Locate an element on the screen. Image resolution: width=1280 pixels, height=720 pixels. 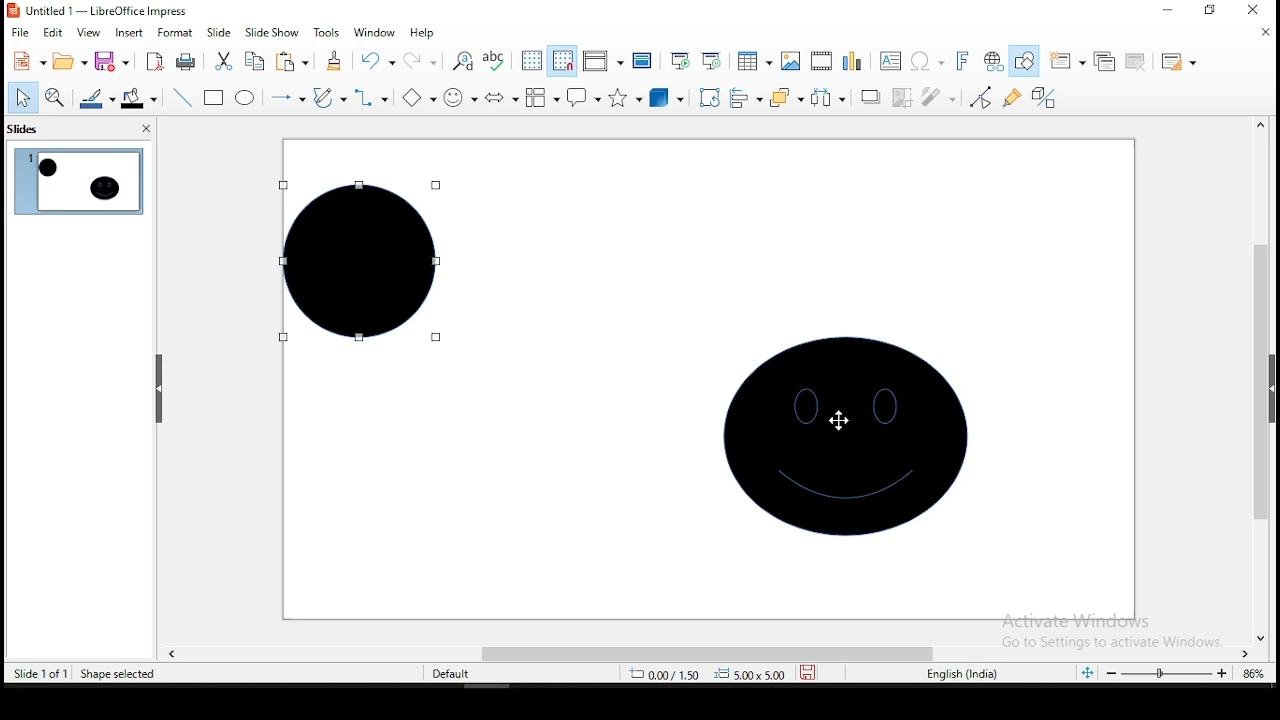
new  slide is located at coordinates (1068, 59).